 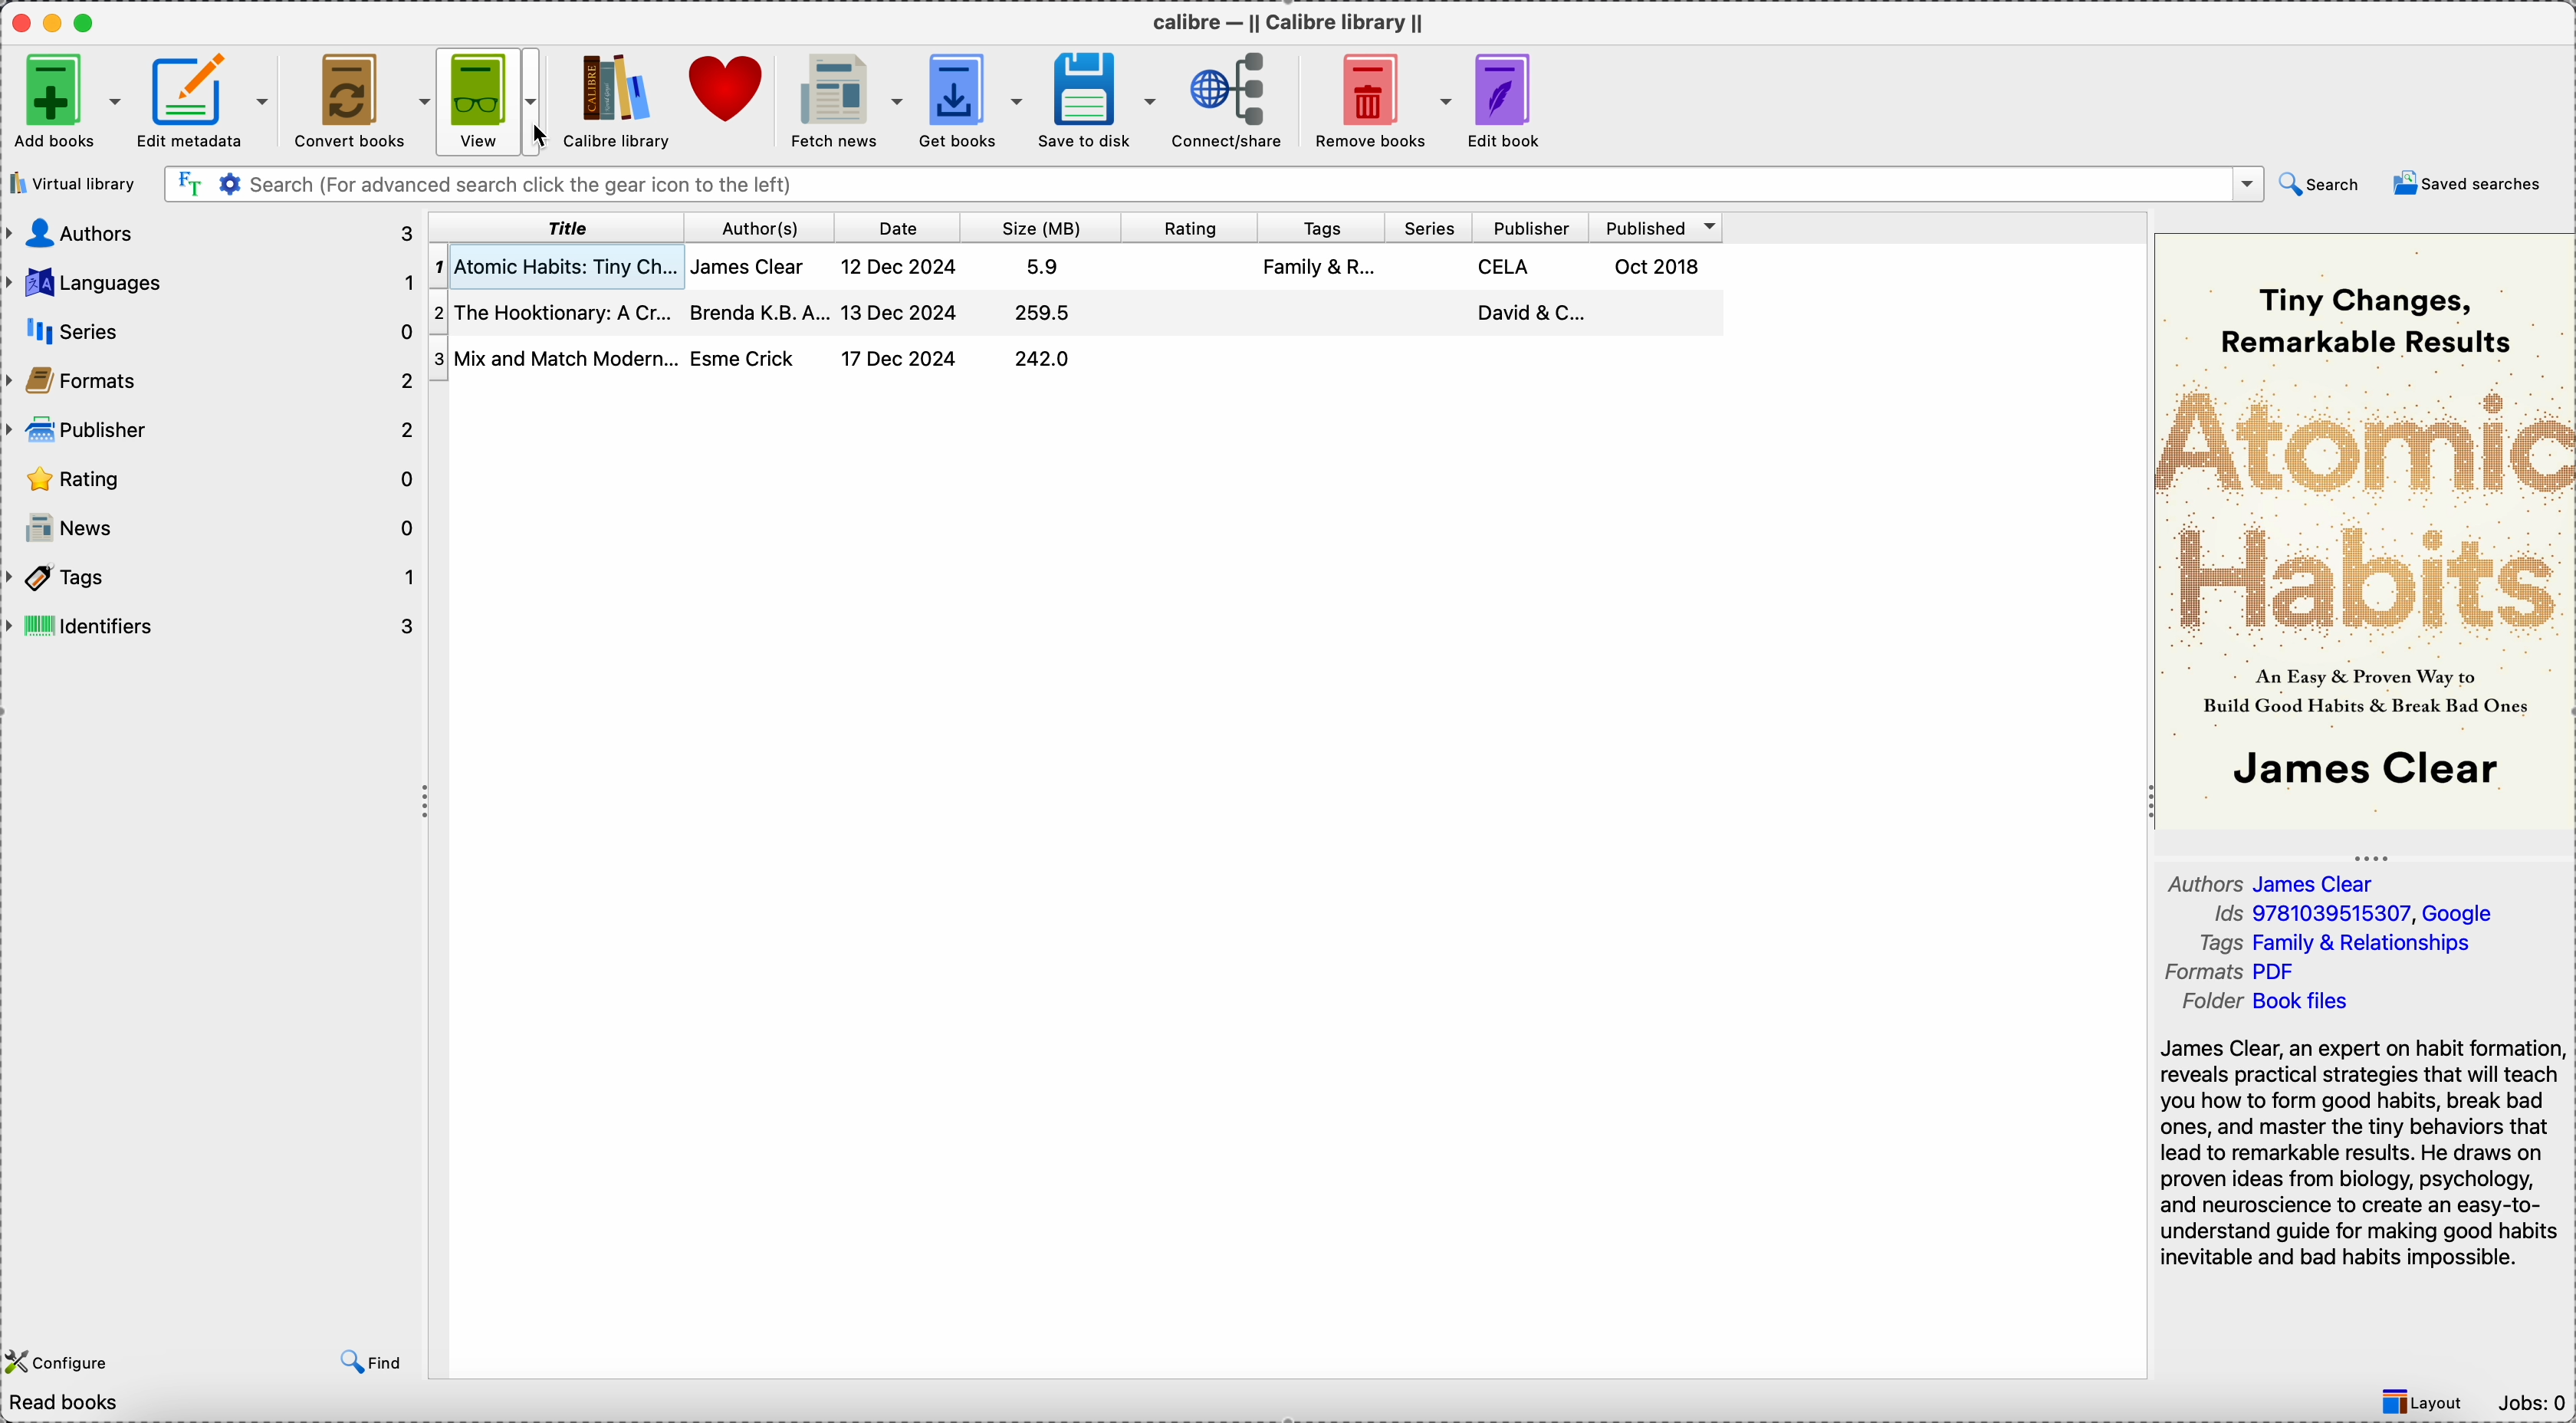 I want to click on Mix and Match Modern..., so click(x=554, y=355).